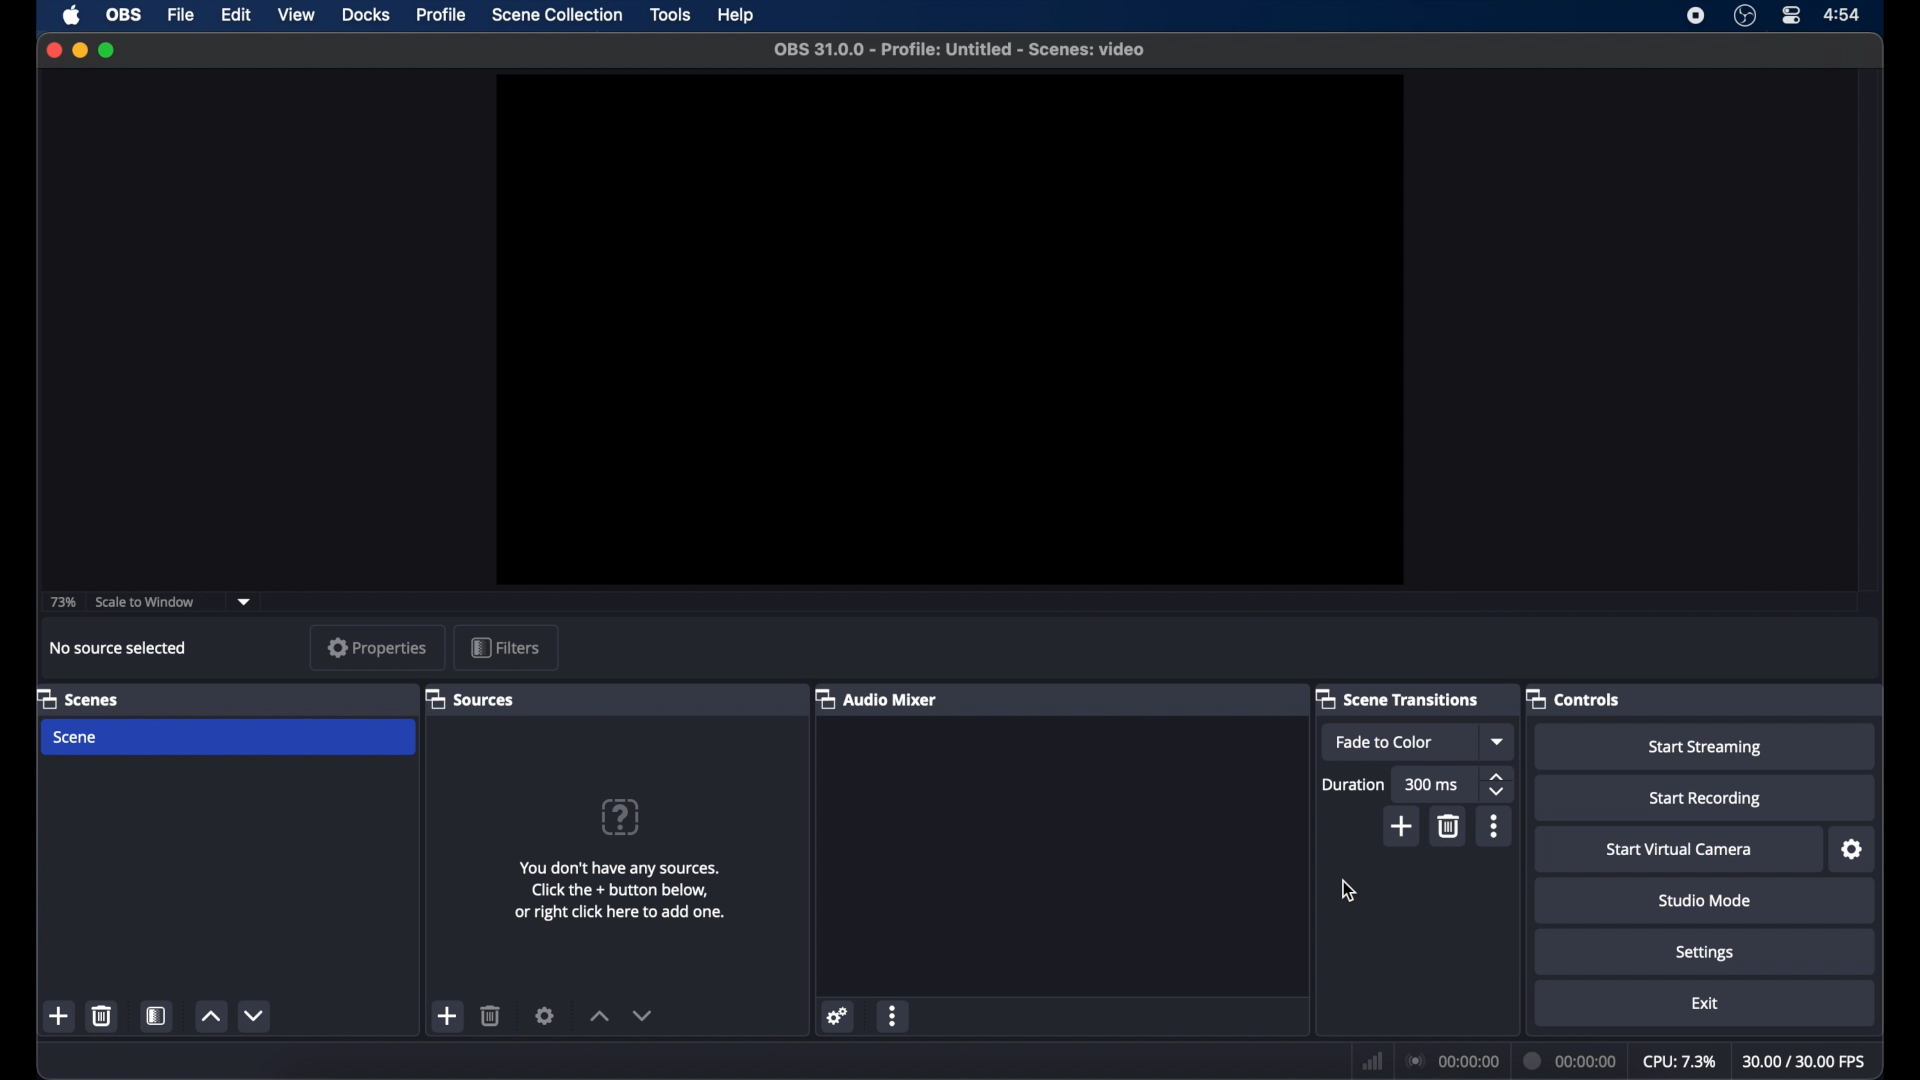 The image size is (1920, 1080). Describe the element at coordinates (122, 15) in the screenshot. I see `obs` at that location.